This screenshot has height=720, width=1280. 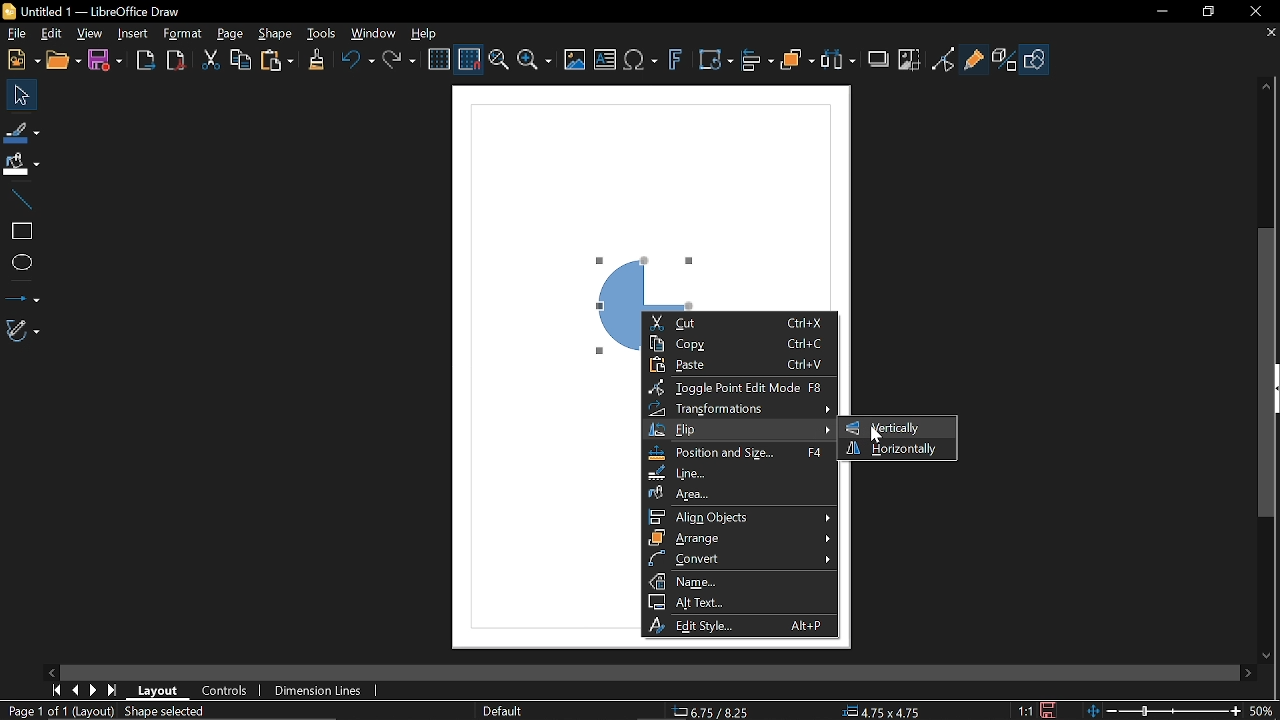 What do you see at coordinates (175, 59) in the screenshot?
I see `Export to pdf` at bounding box center [175, 59].